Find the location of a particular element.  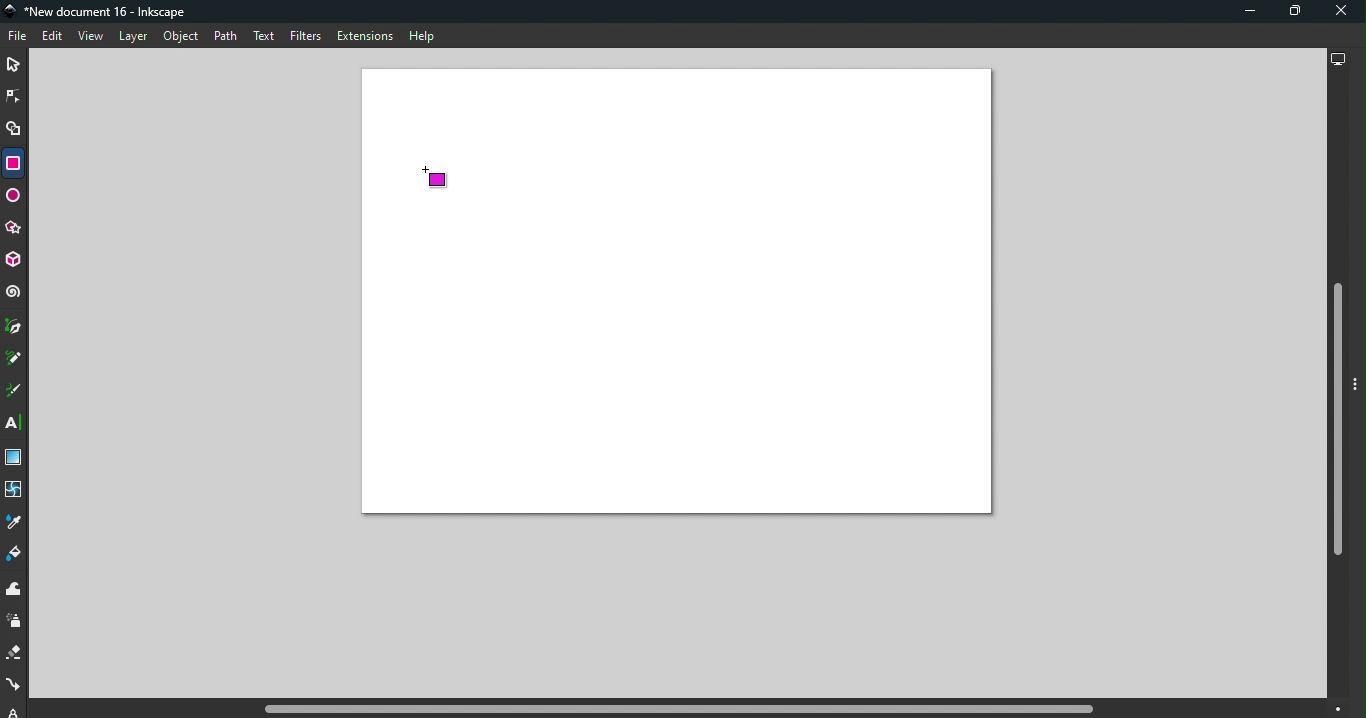

Pen tool is located at coordinates (15, 327).